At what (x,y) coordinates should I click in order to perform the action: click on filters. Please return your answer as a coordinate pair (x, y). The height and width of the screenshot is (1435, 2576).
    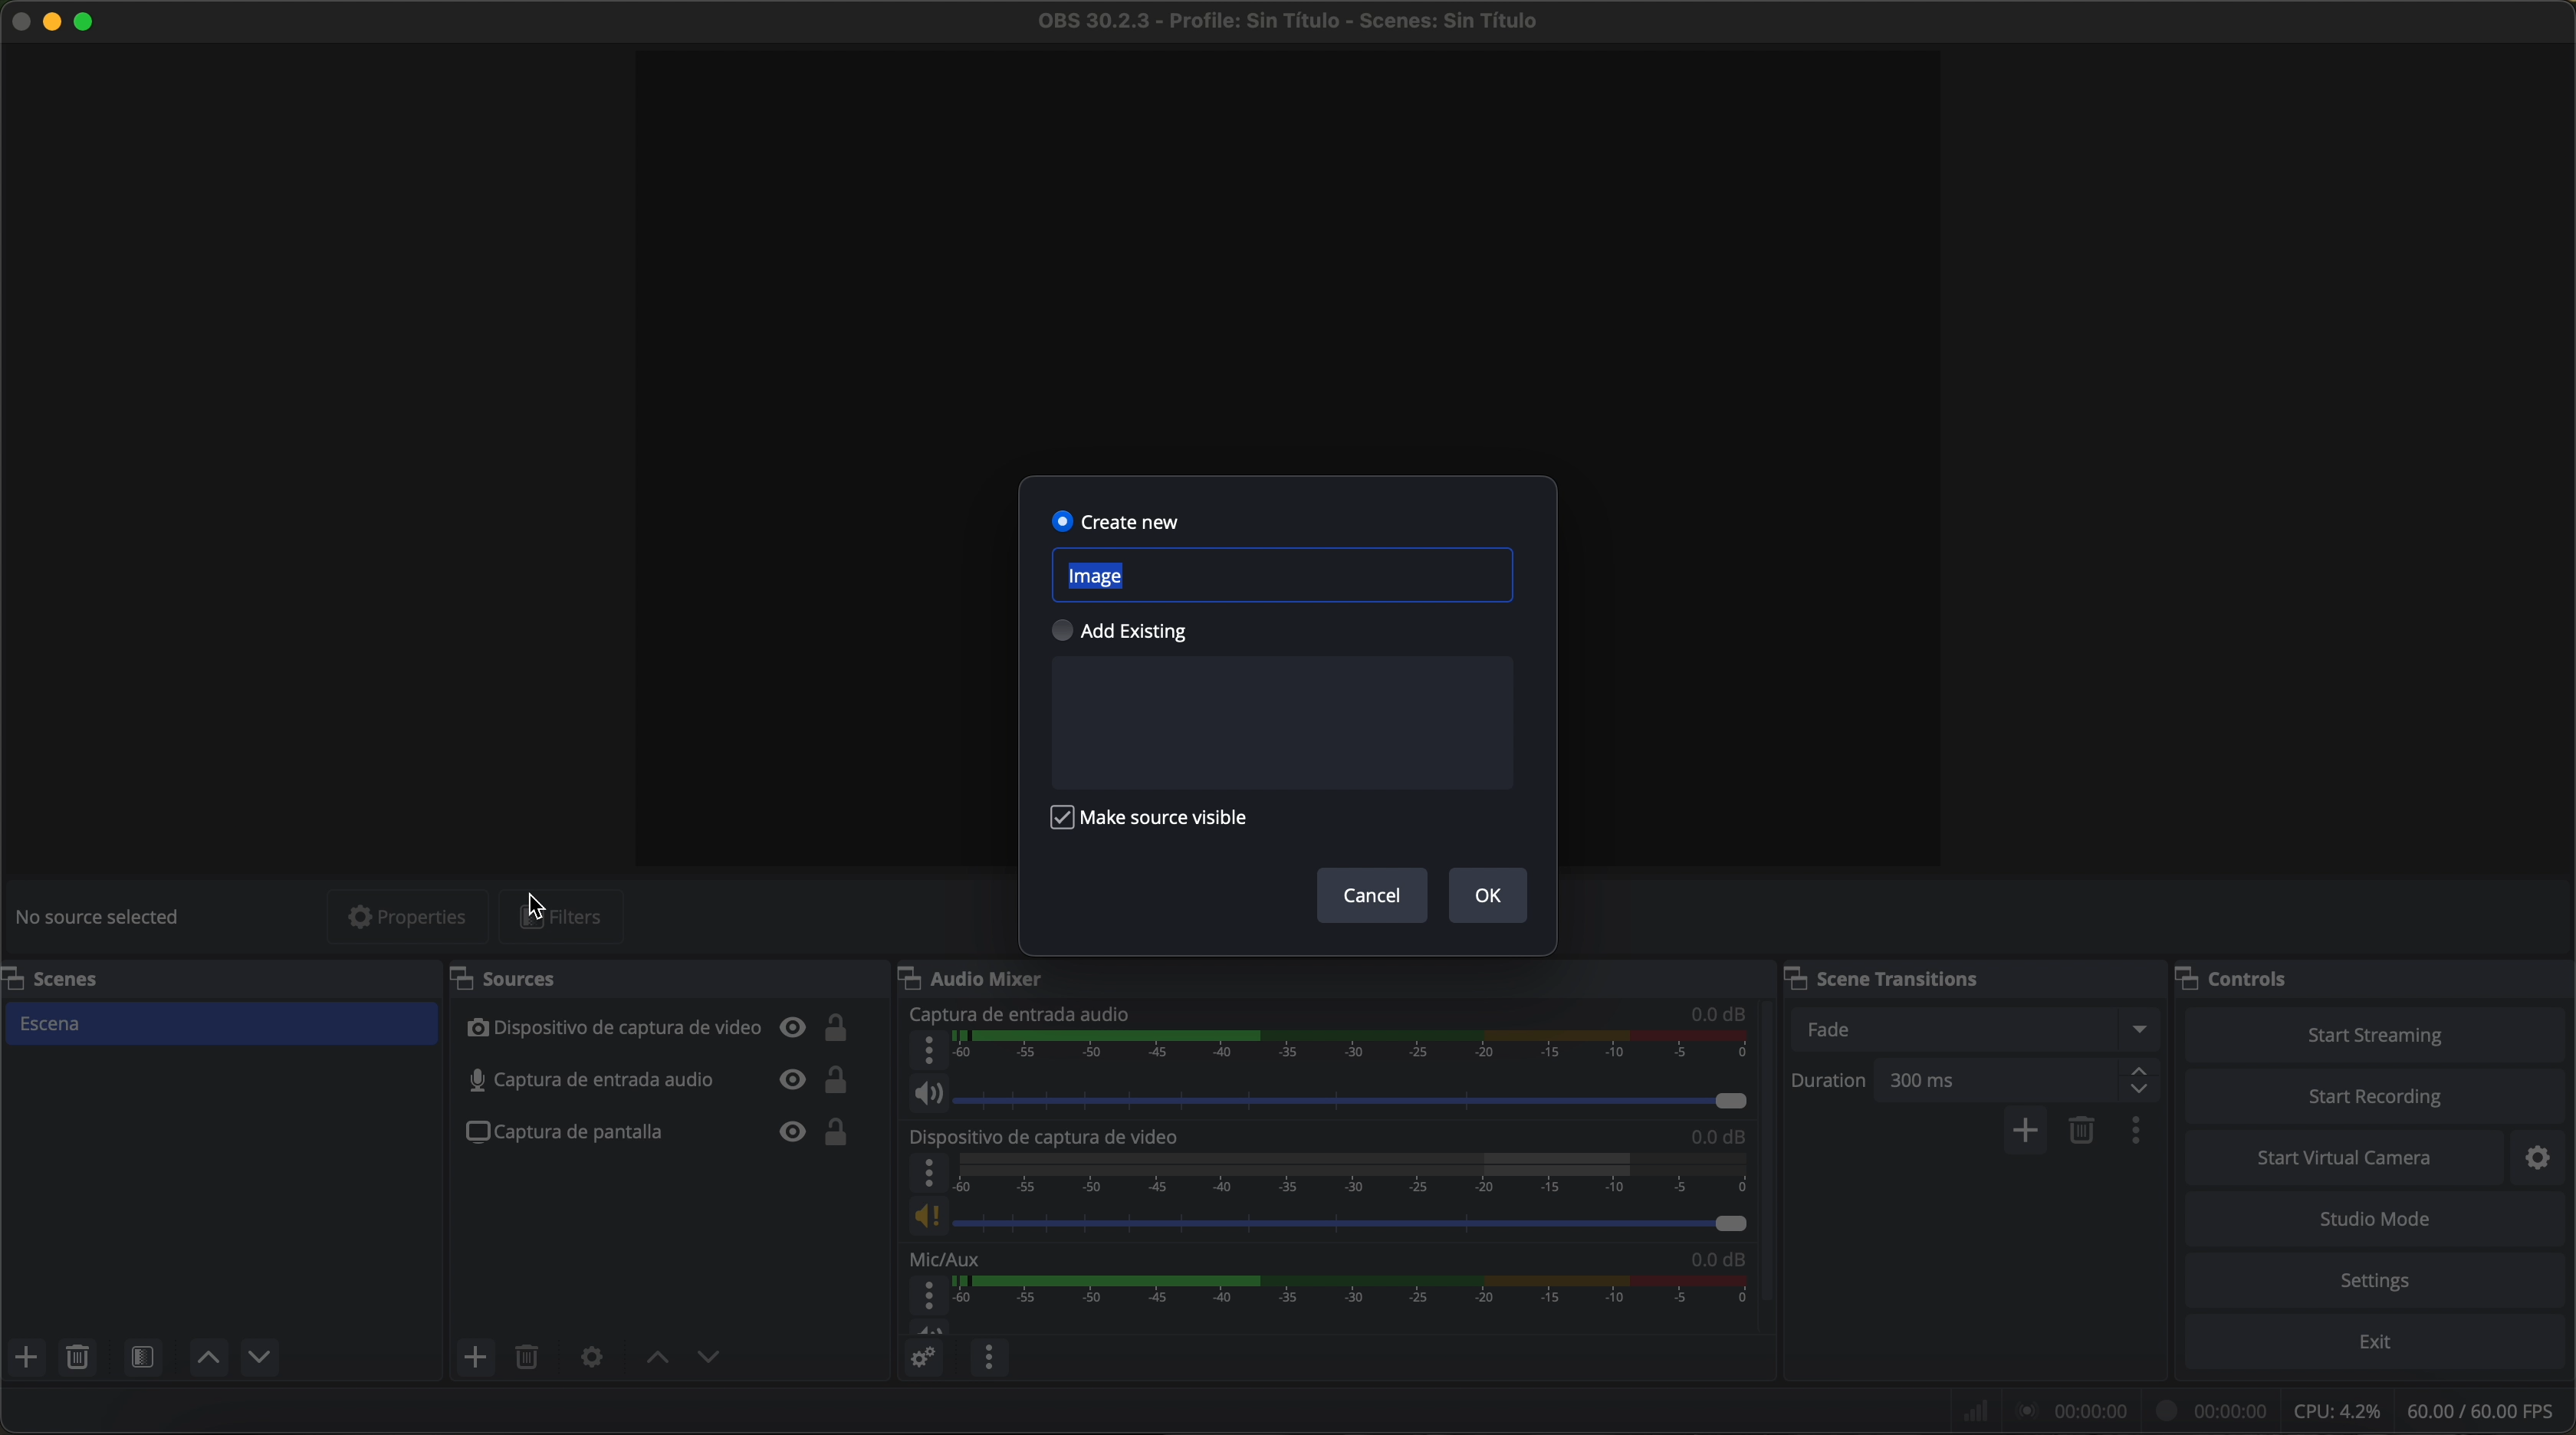
    Looking at the image, I should click on (560, 918).